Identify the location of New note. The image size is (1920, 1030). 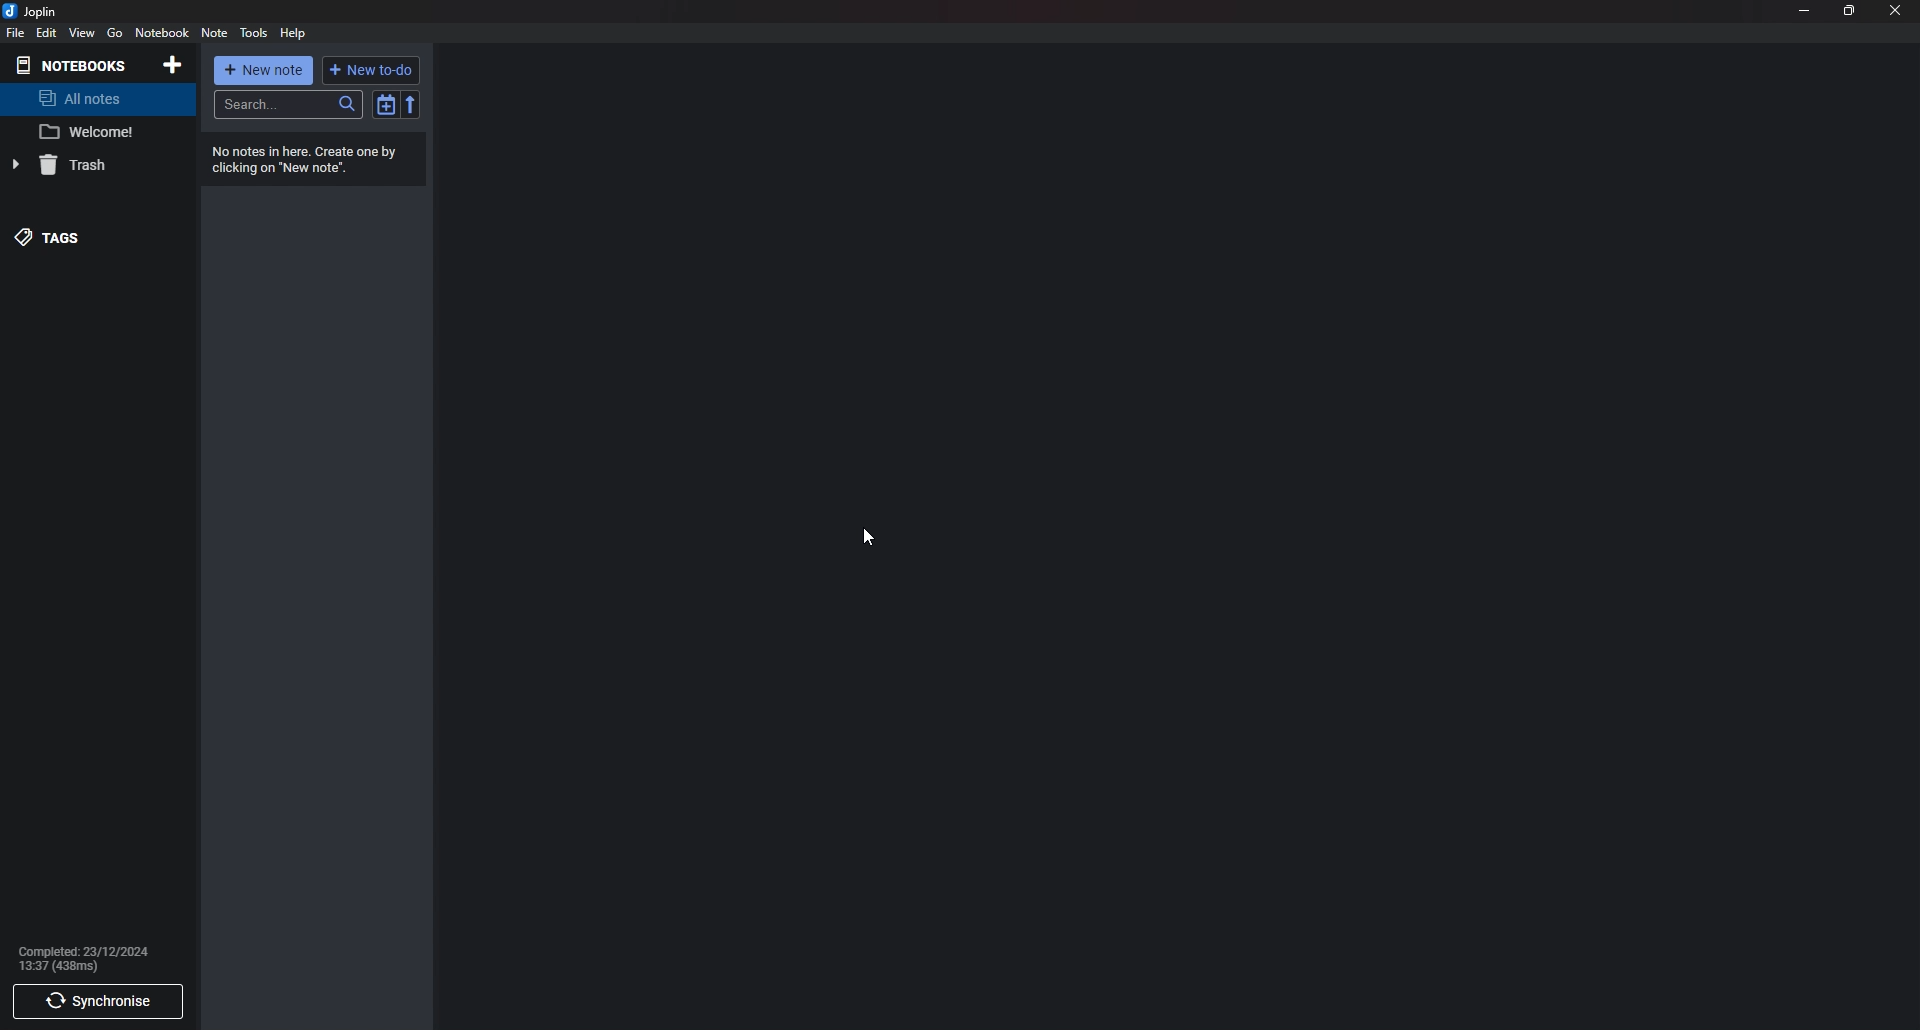
(262, 71).